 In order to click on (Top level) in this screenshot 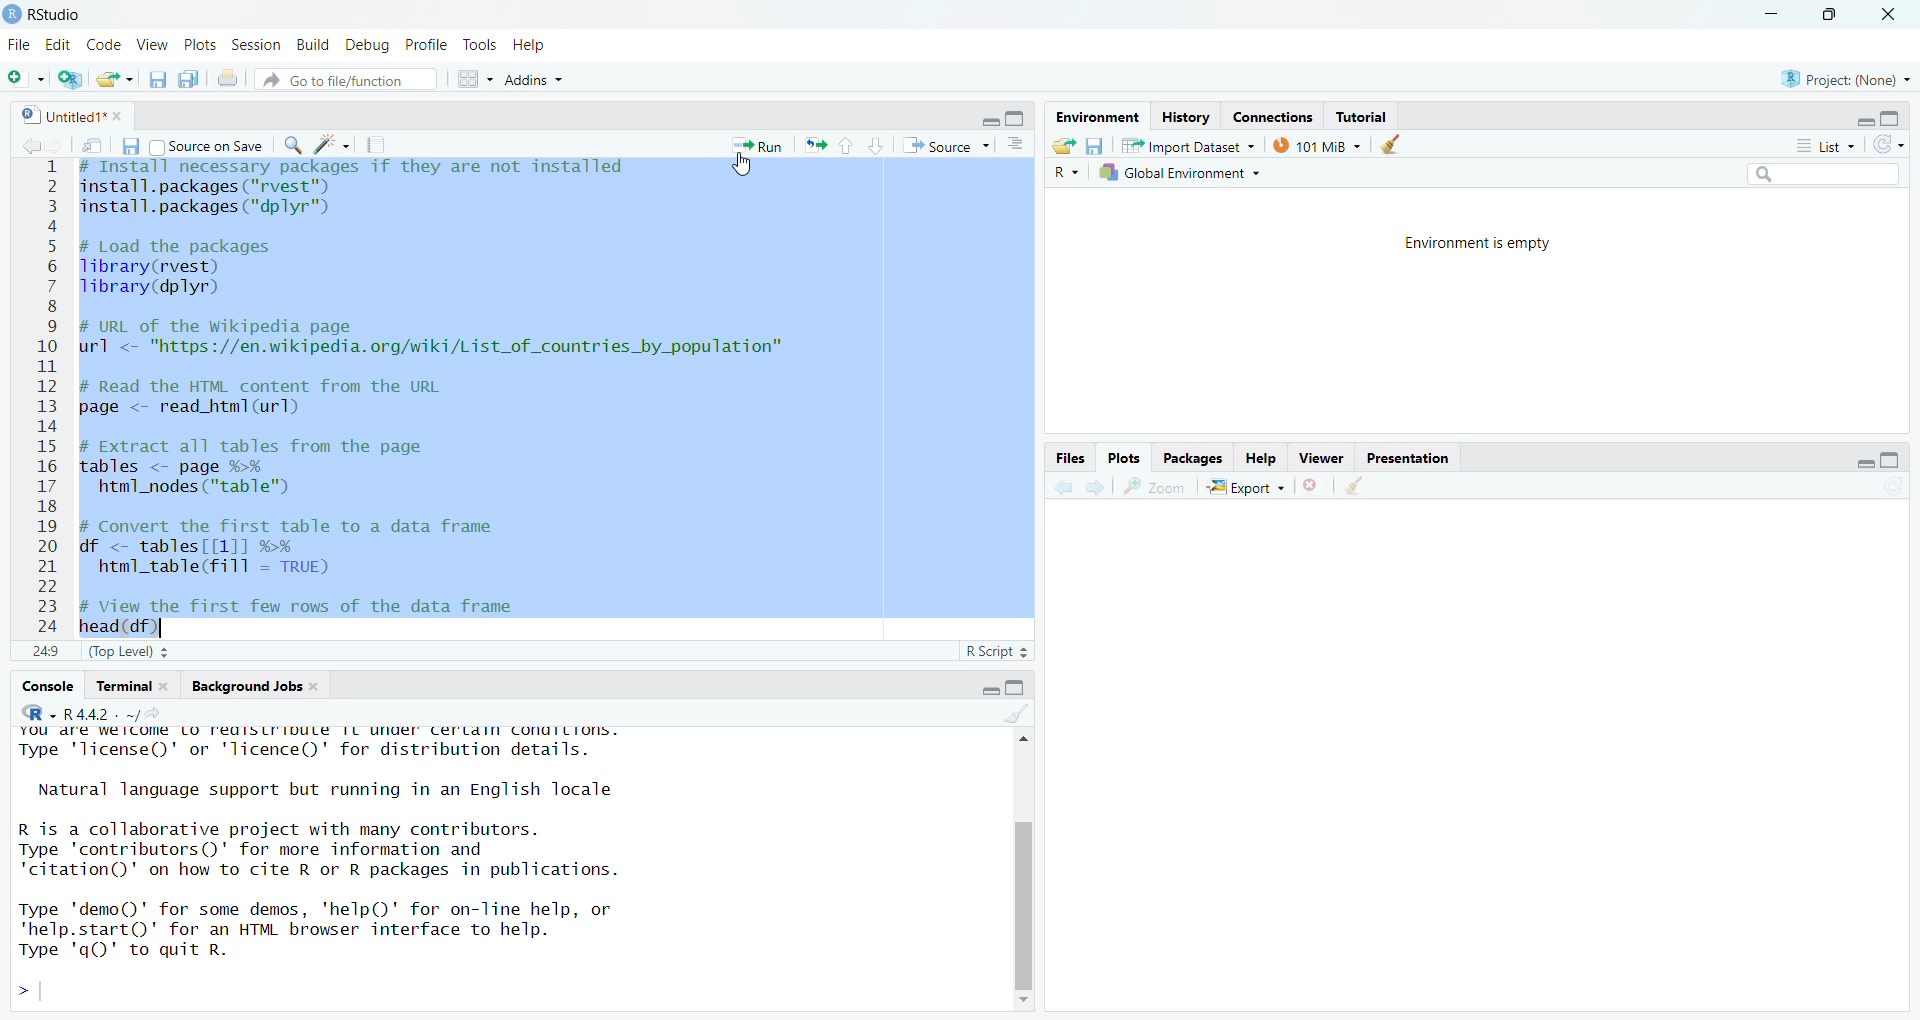, I will do `click(129, 652)`.